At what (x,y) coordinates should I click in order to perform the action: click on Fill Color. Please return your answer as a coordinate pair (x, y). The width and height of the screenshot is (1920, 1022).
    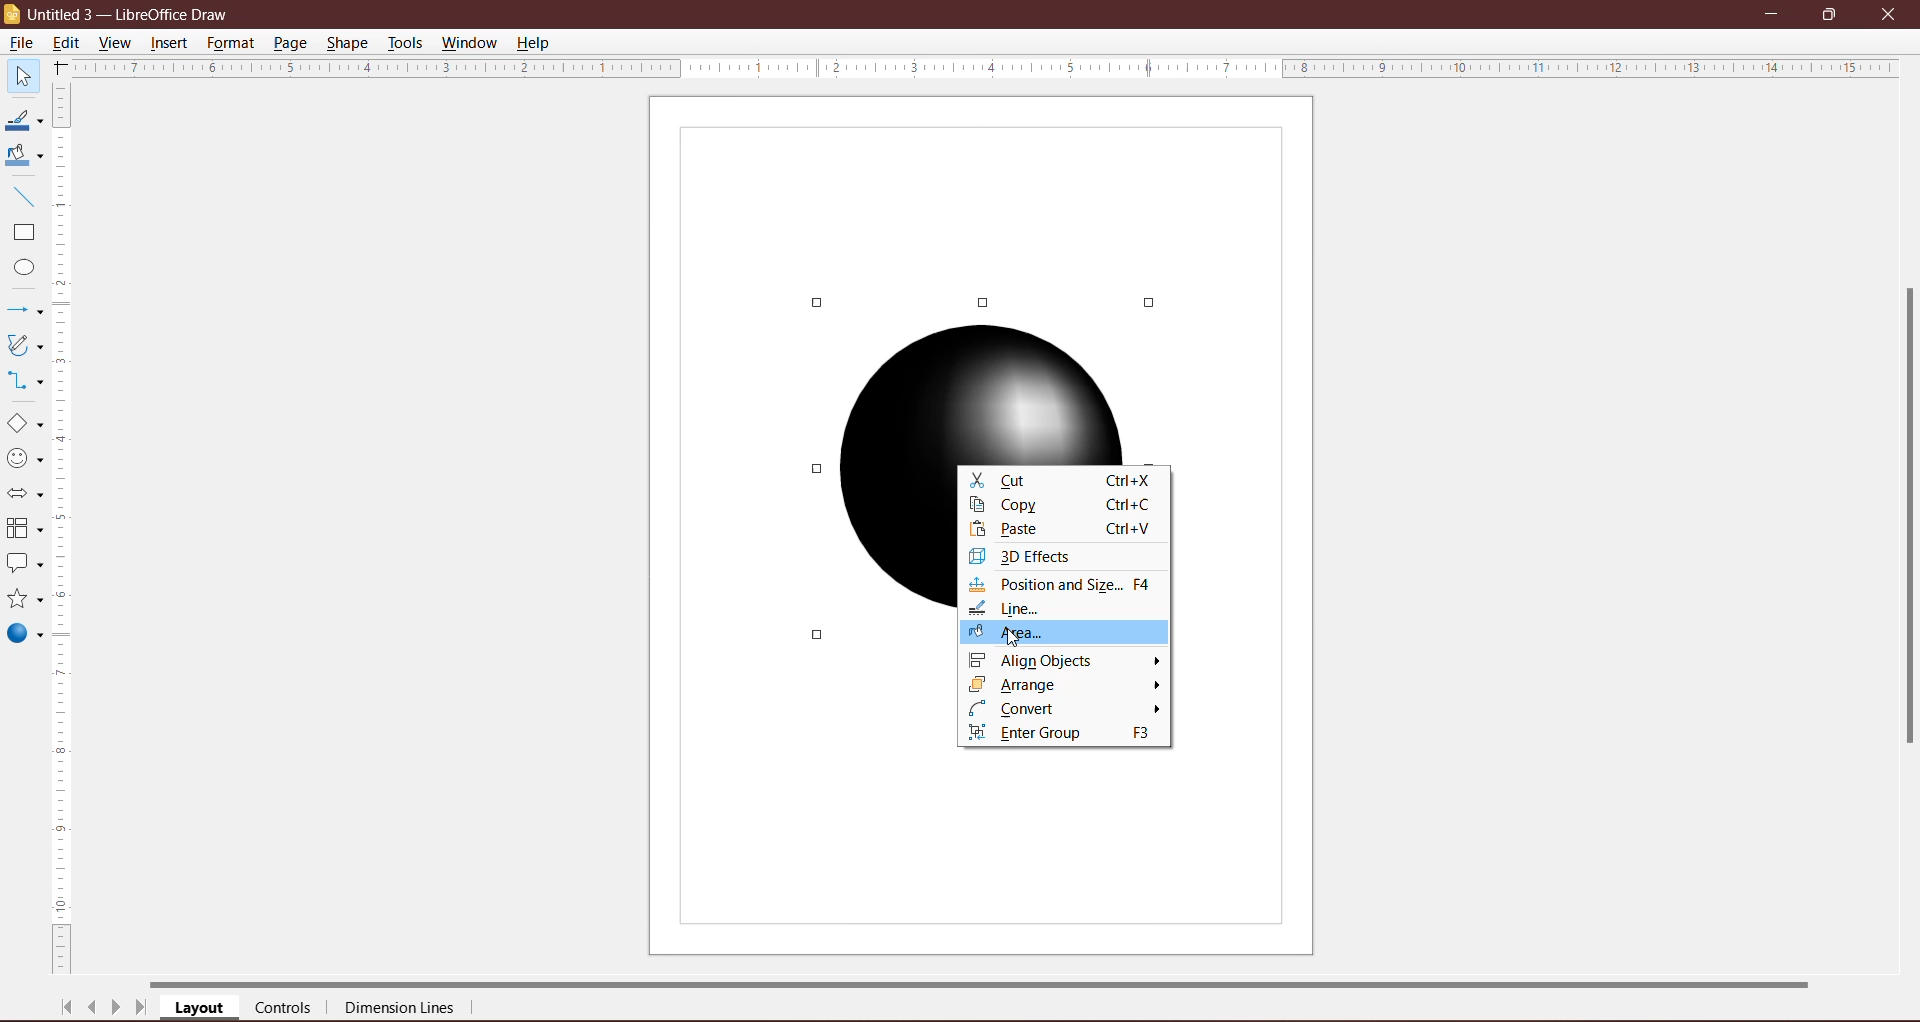
    Looking at the image, I should click on (20, 156).